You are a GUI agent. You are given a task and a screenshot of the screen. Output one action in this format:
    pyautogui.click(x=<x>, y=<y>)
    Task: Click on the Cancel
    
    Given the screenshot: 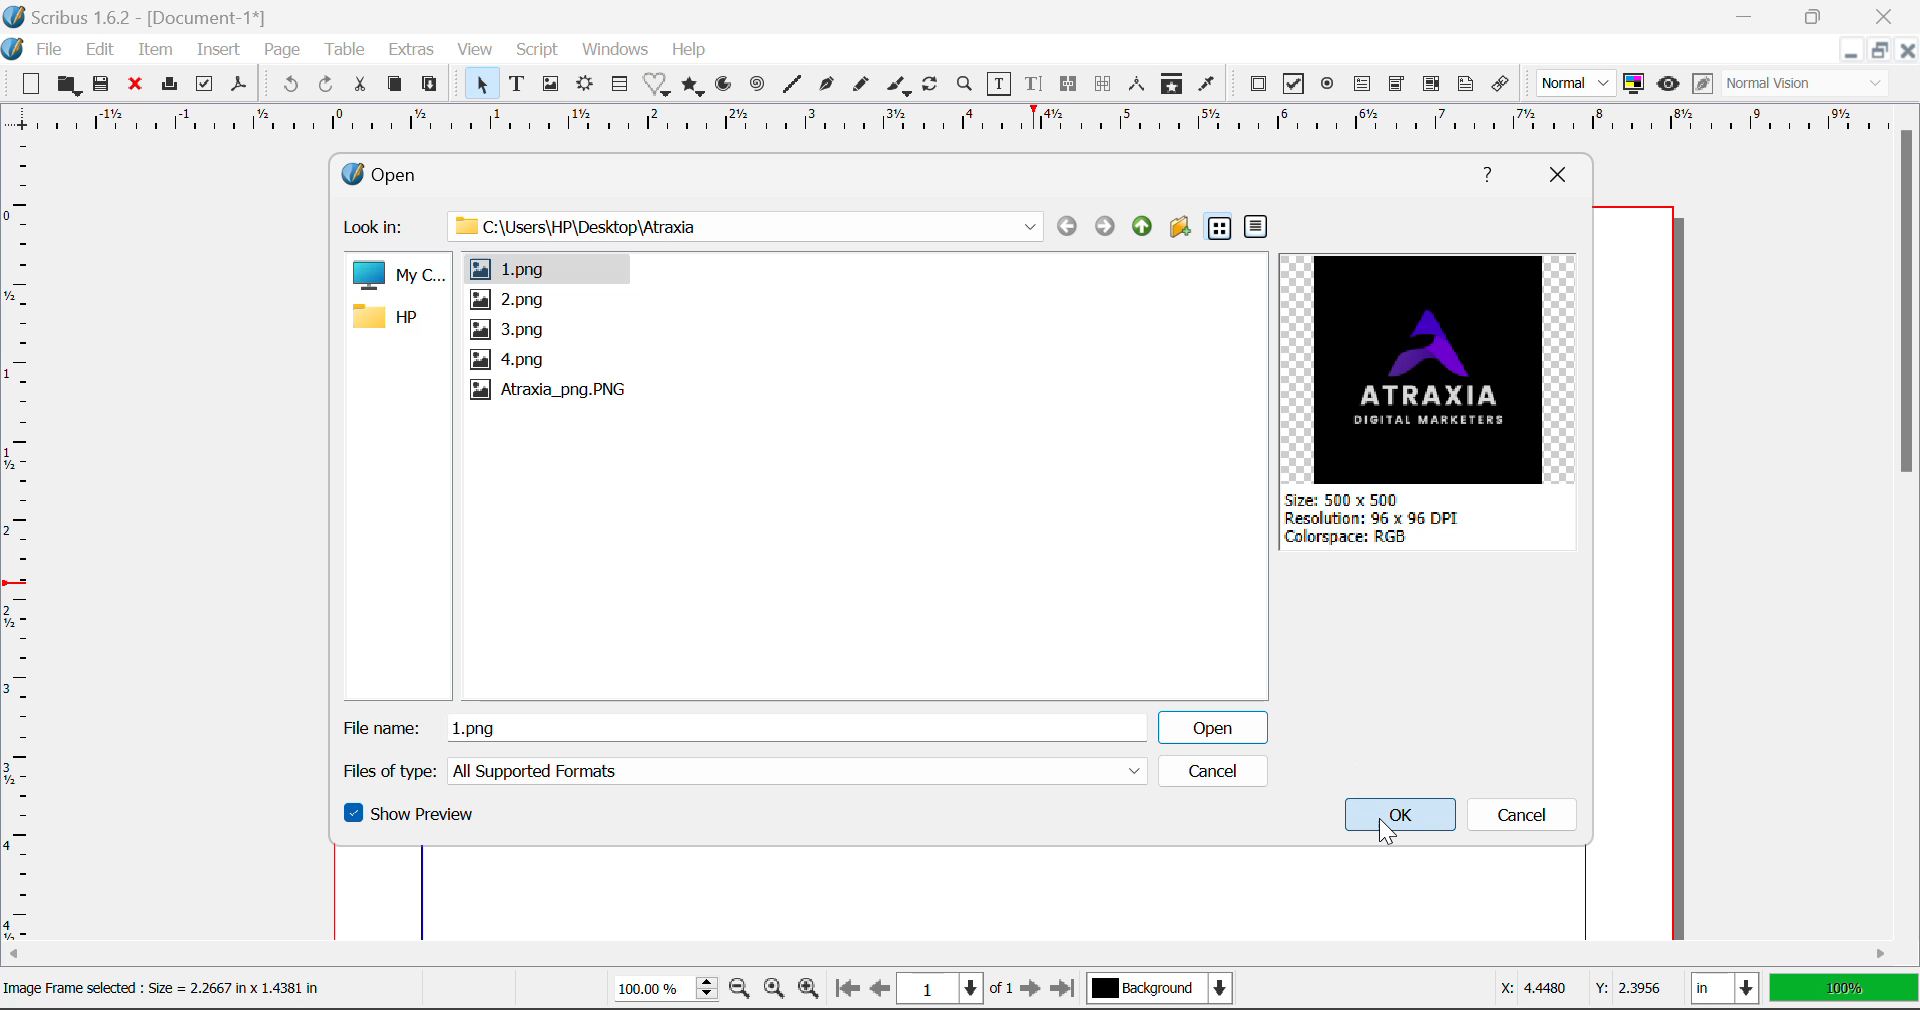 What is the action you would take?
    pyautogui.click(x=1211, y=771)
    